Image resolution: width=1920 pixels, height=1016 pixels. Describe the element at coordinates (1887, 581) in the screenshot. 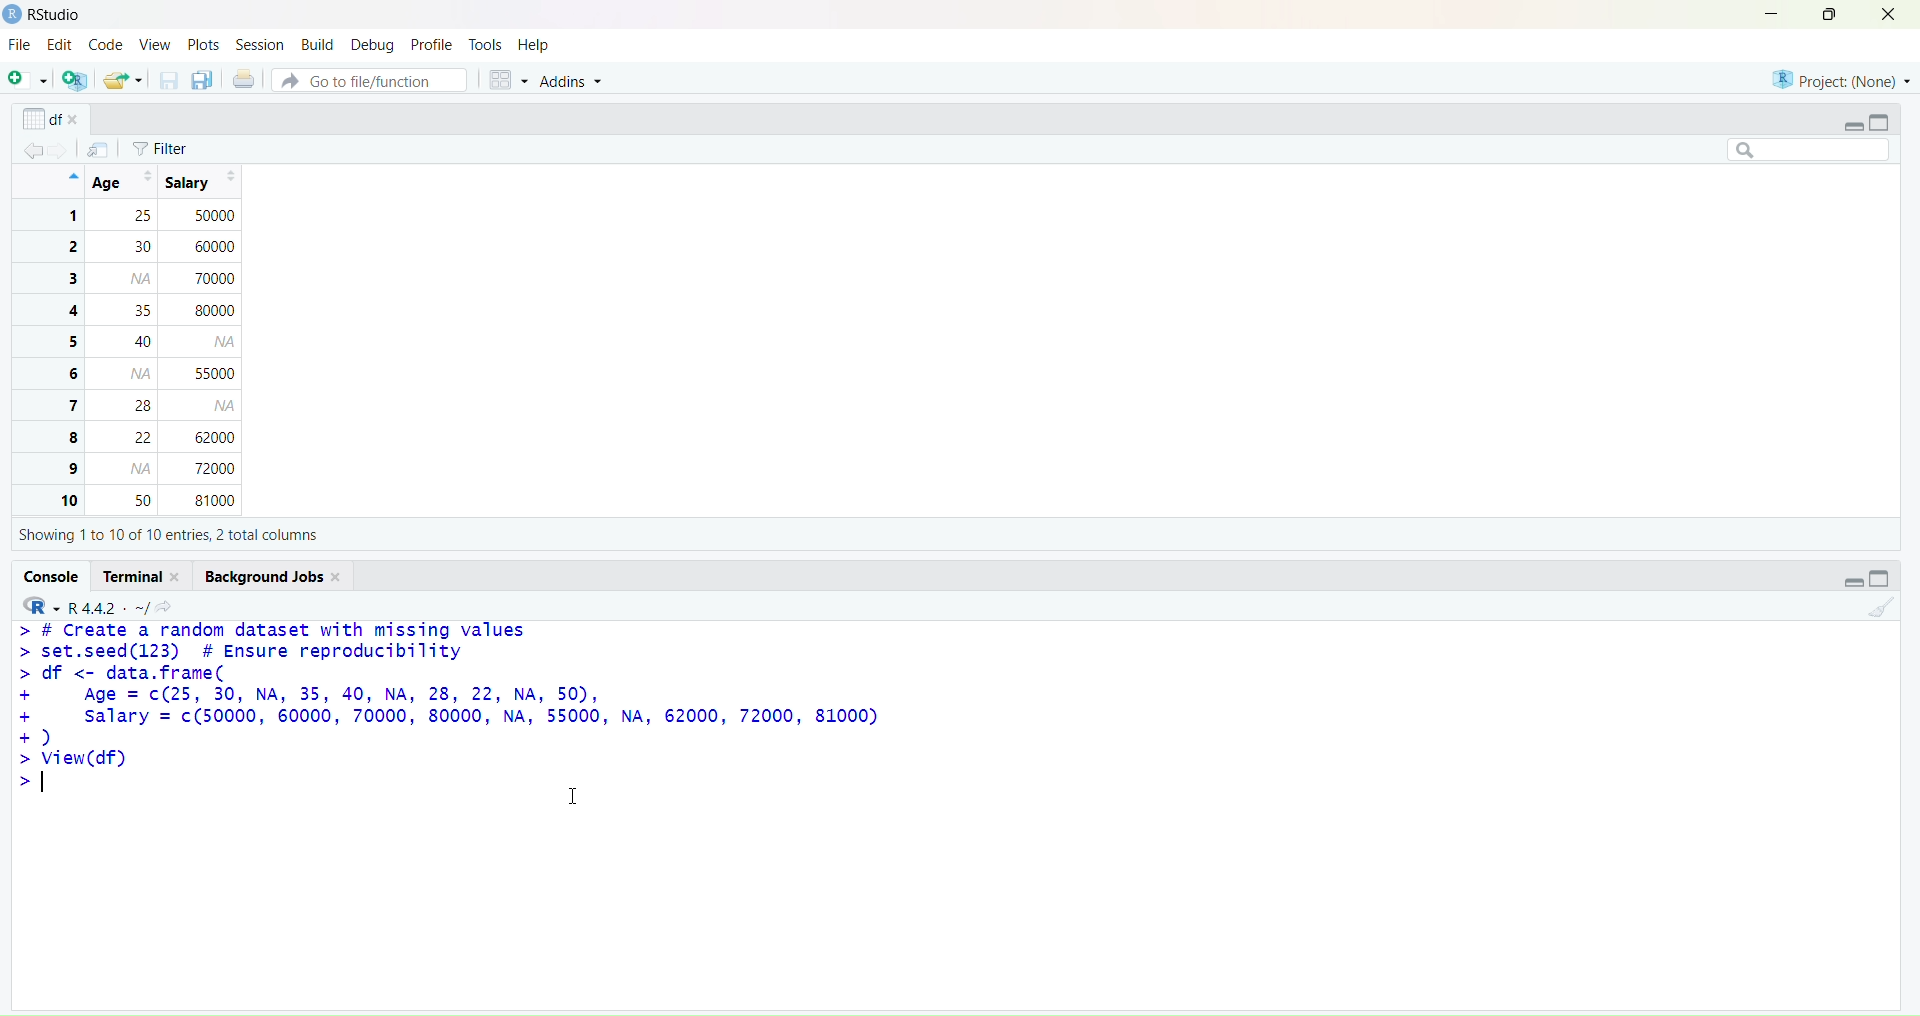

I see `collapse` at that location.